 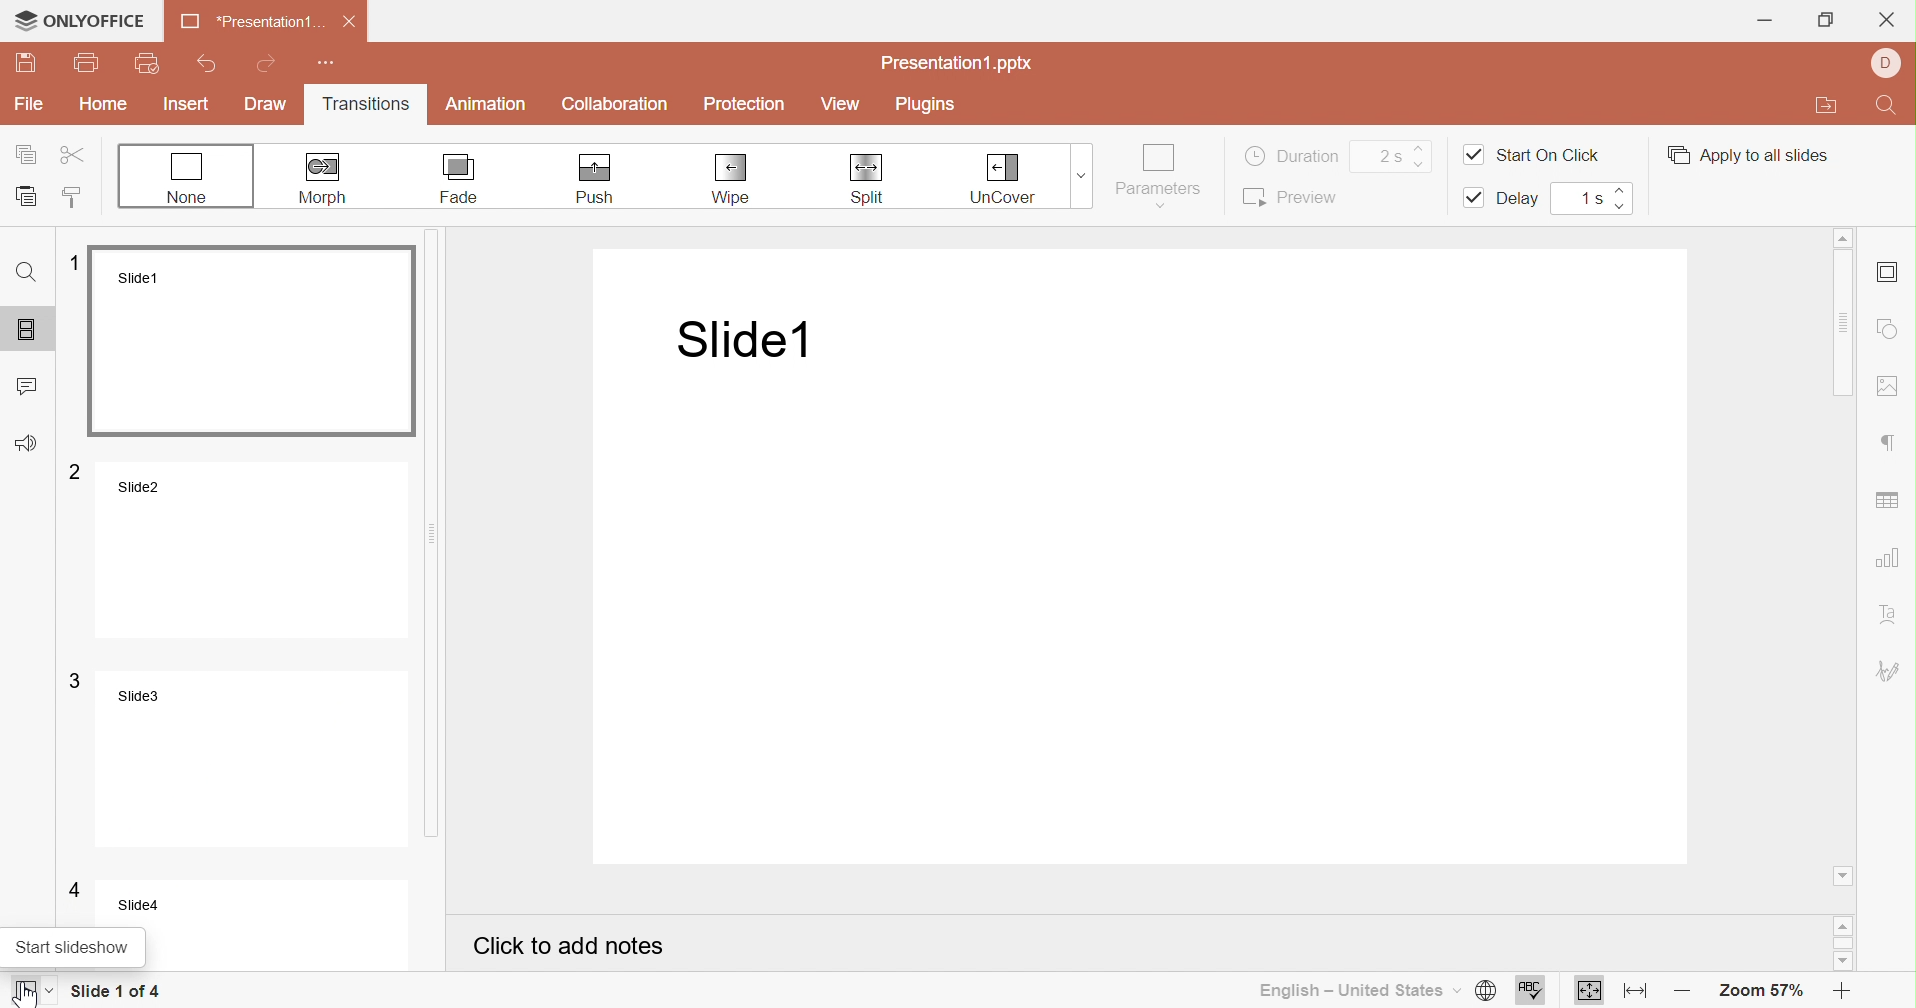 I want to click on Decrease duration, so click(x=1424, y=164).